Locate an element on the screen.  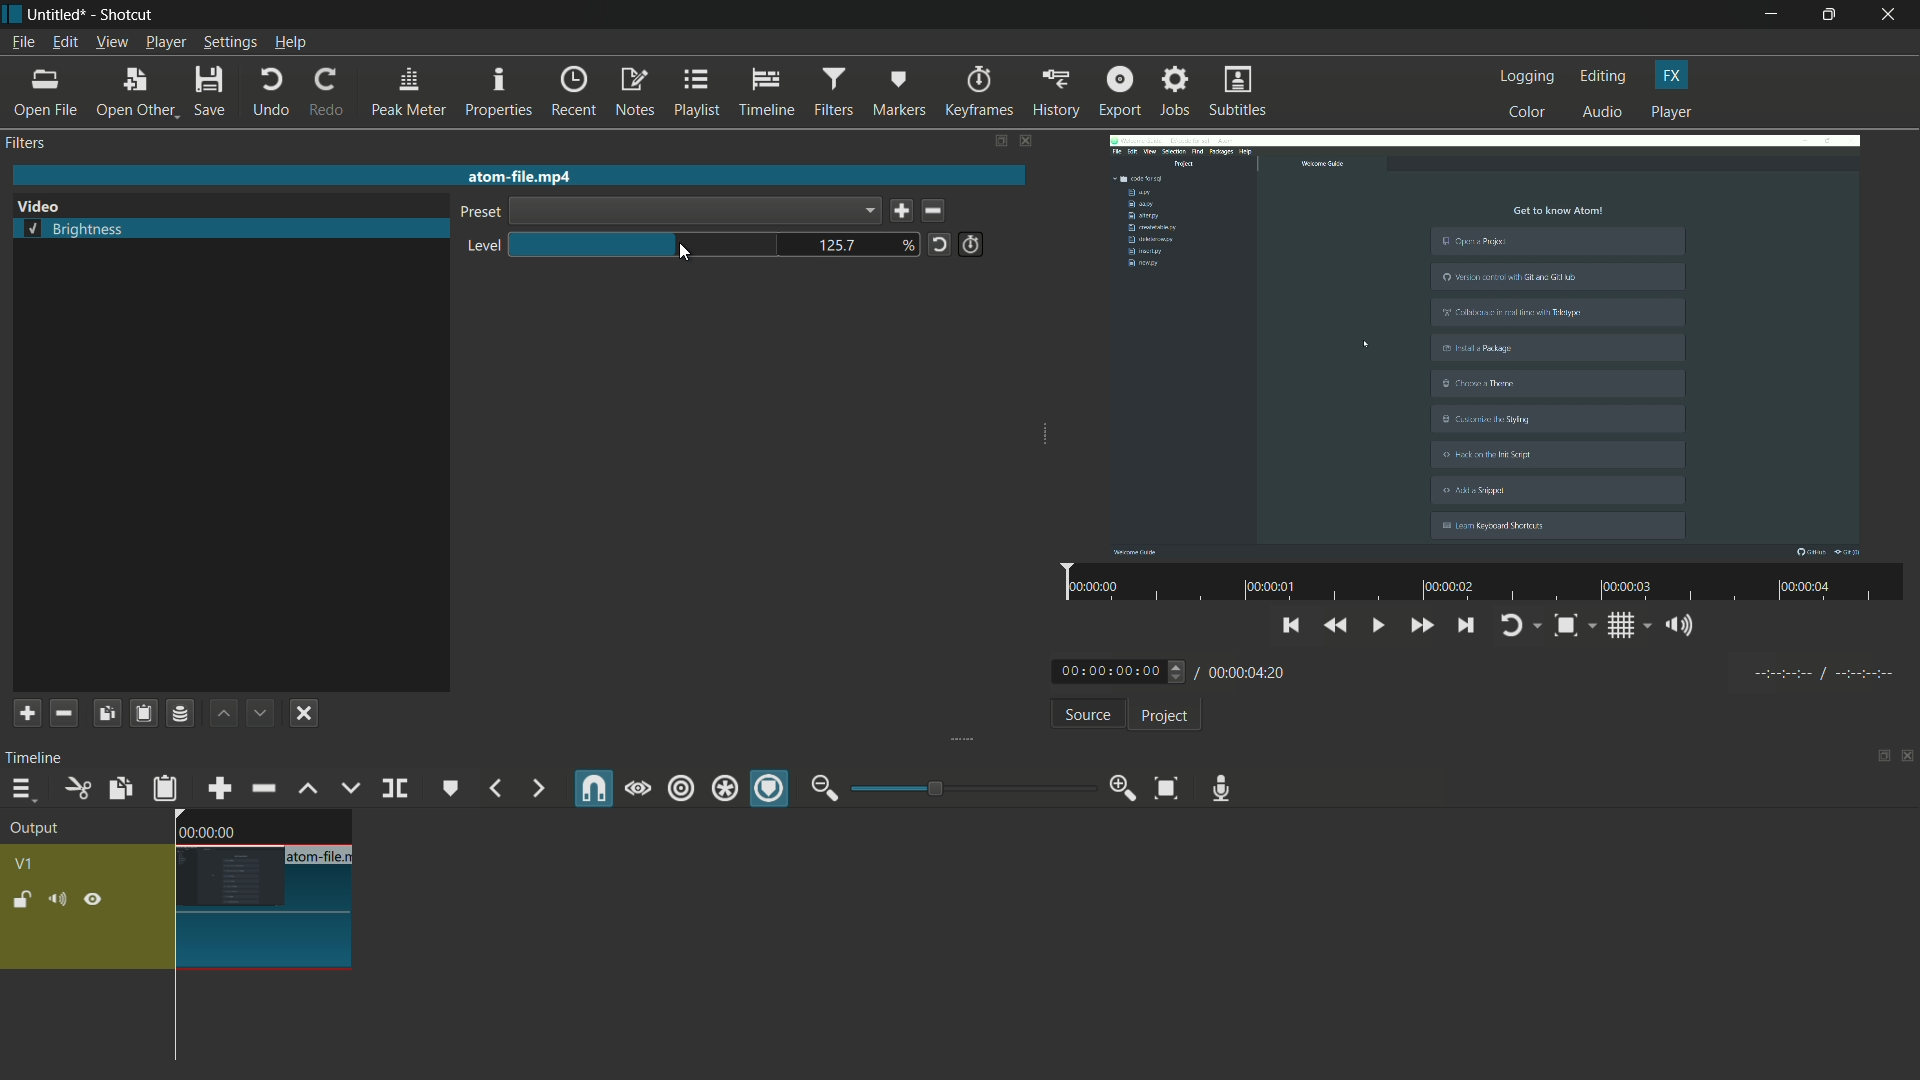
zoom out is located at coordinates (824, 788).